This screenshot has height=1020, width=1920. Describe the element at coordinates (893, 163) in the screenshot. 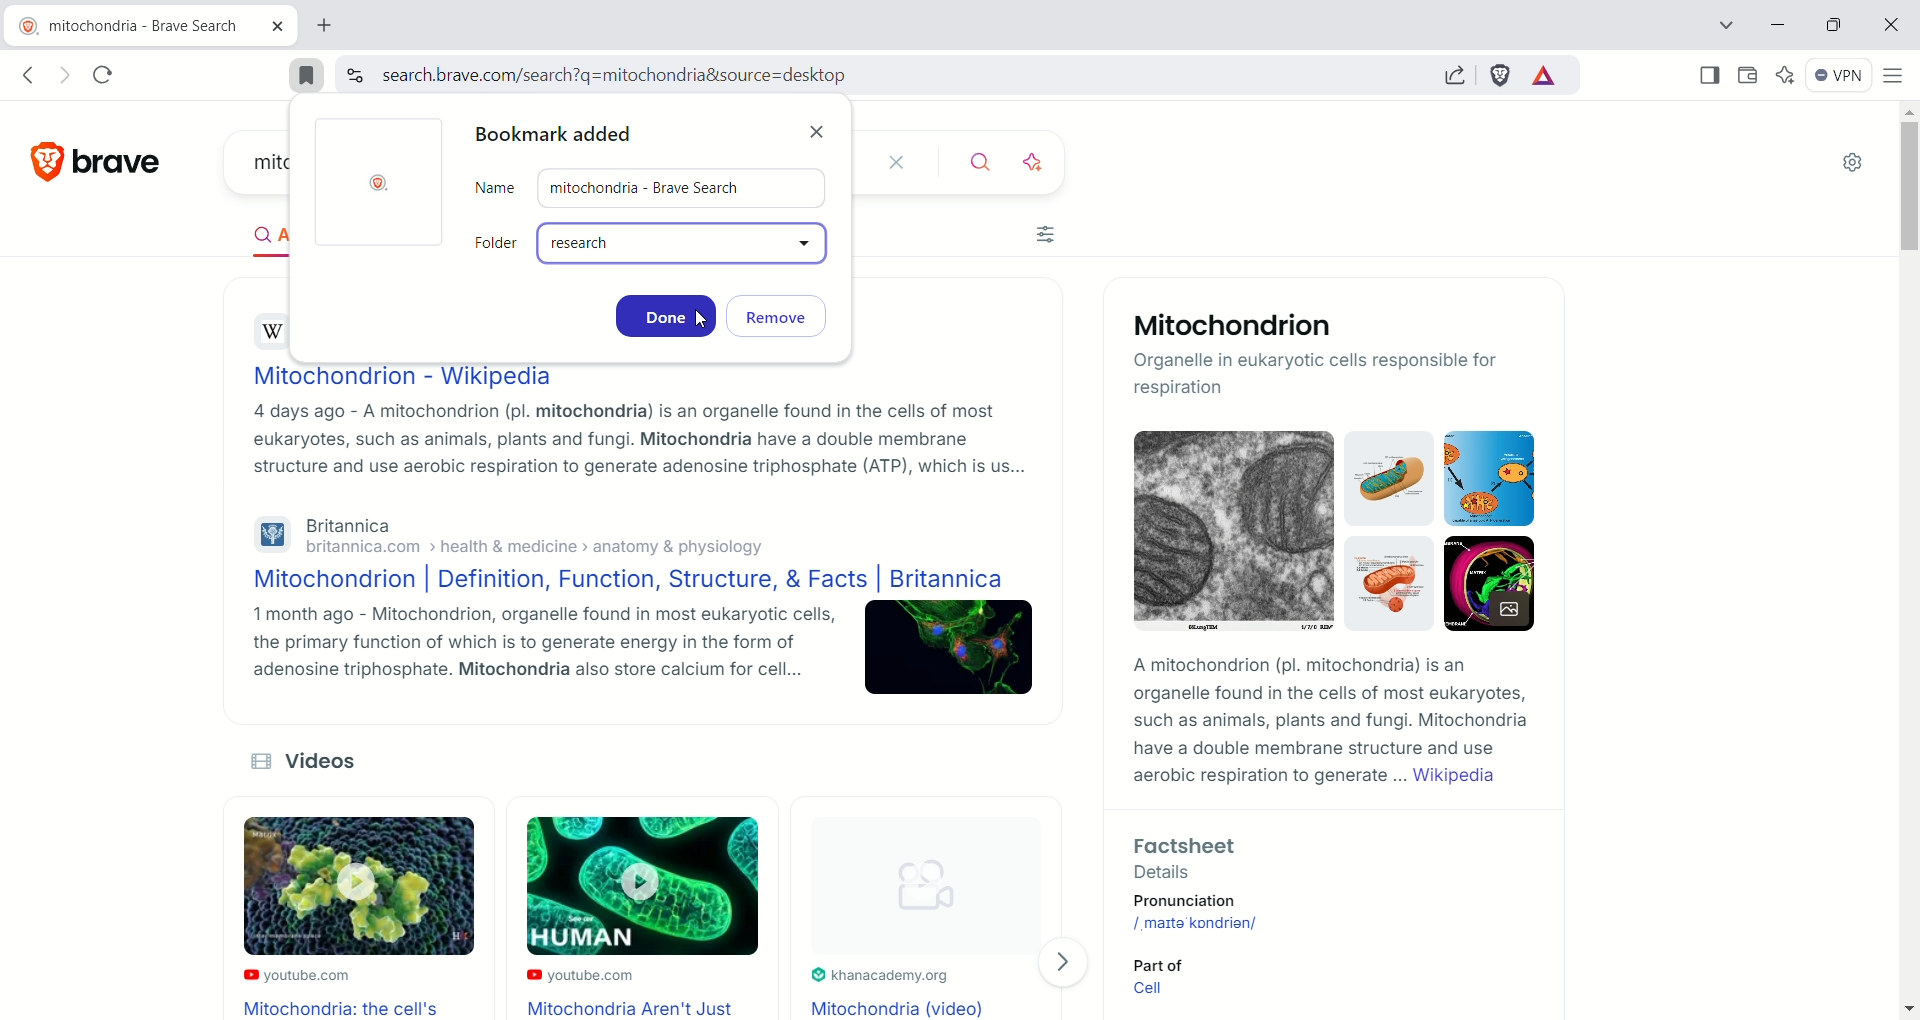

I see `close` at that location.